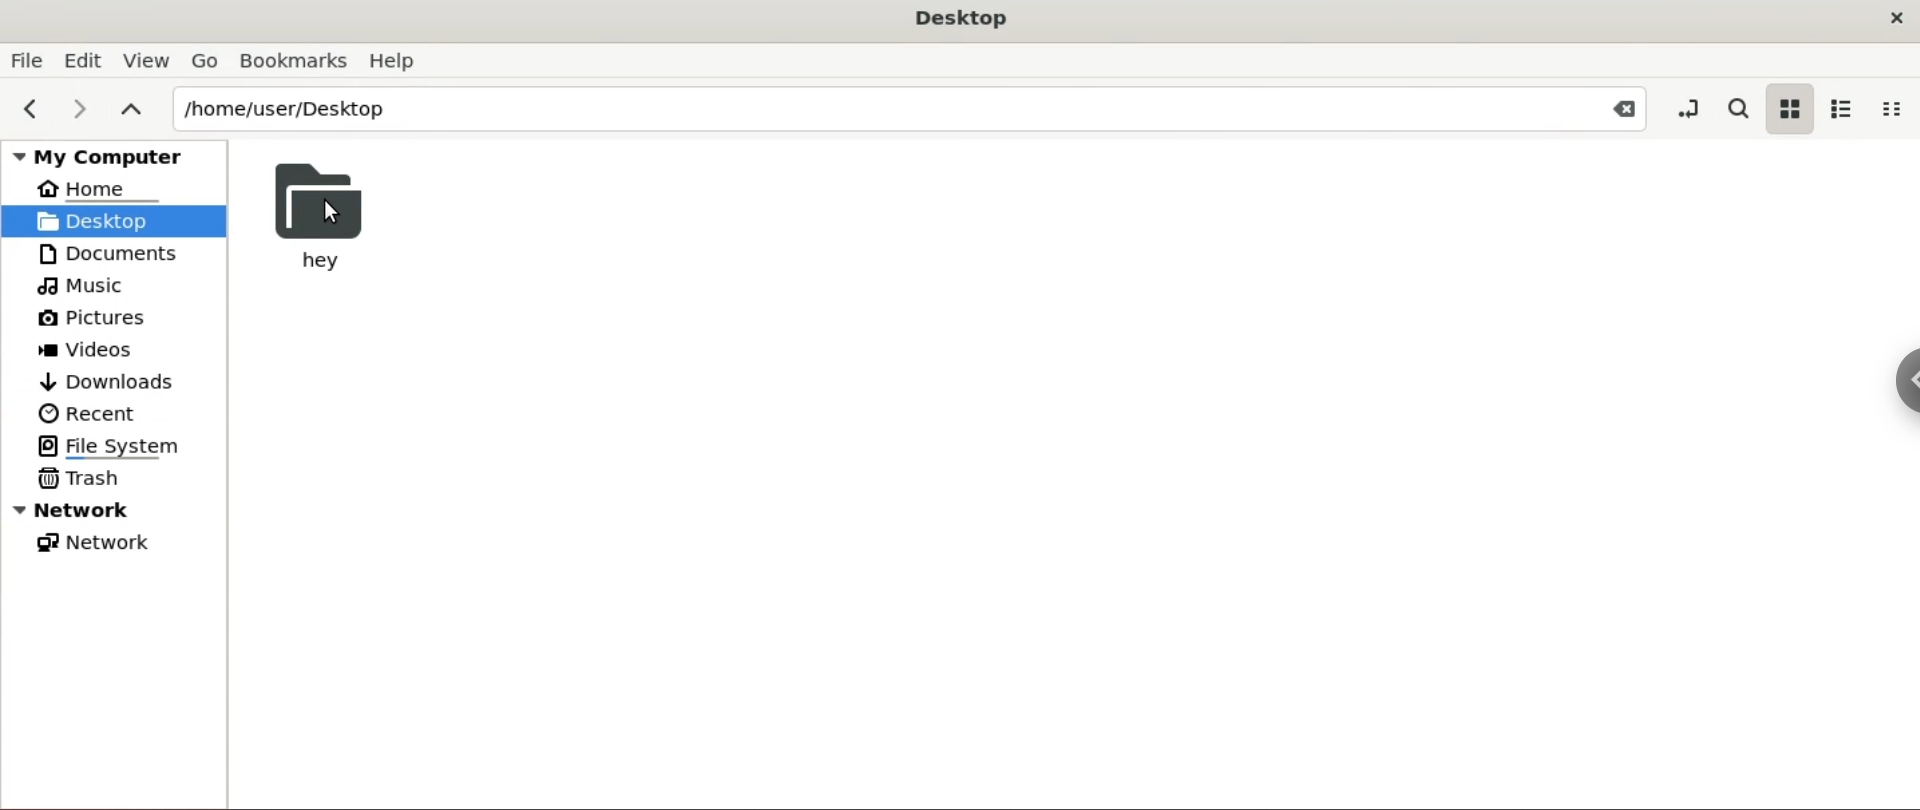 The width and height of the screenshot is (1920, 810). What do you see at coordinates (871, 108) in the screenshot?
I see `/home/user/Desktop` at bounding box center [871, 108].